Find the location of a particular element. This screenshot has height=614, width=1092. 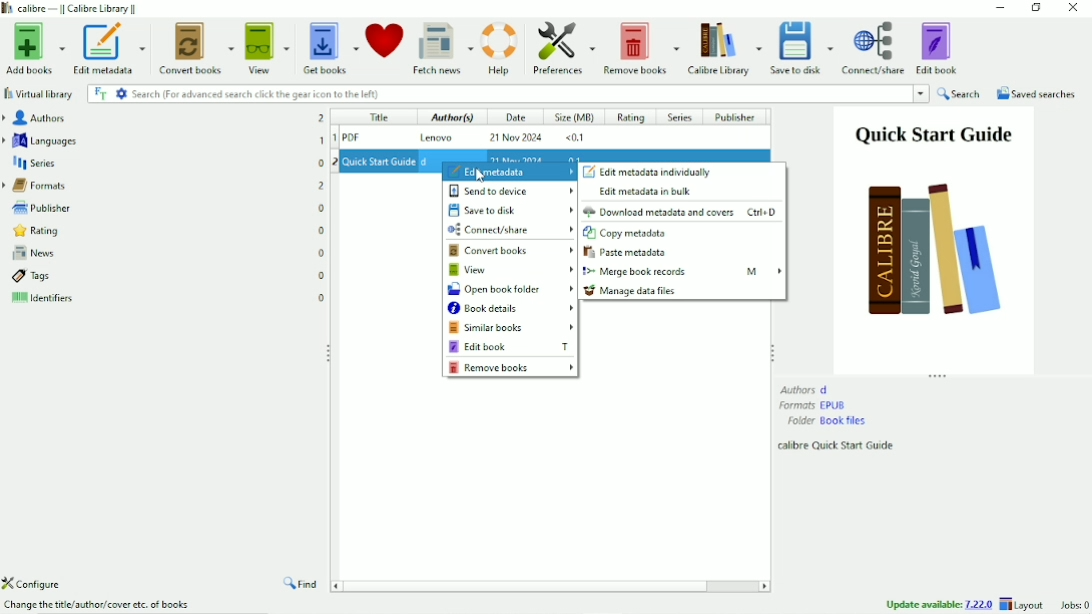

Get books is located at coordinates (331, 45).